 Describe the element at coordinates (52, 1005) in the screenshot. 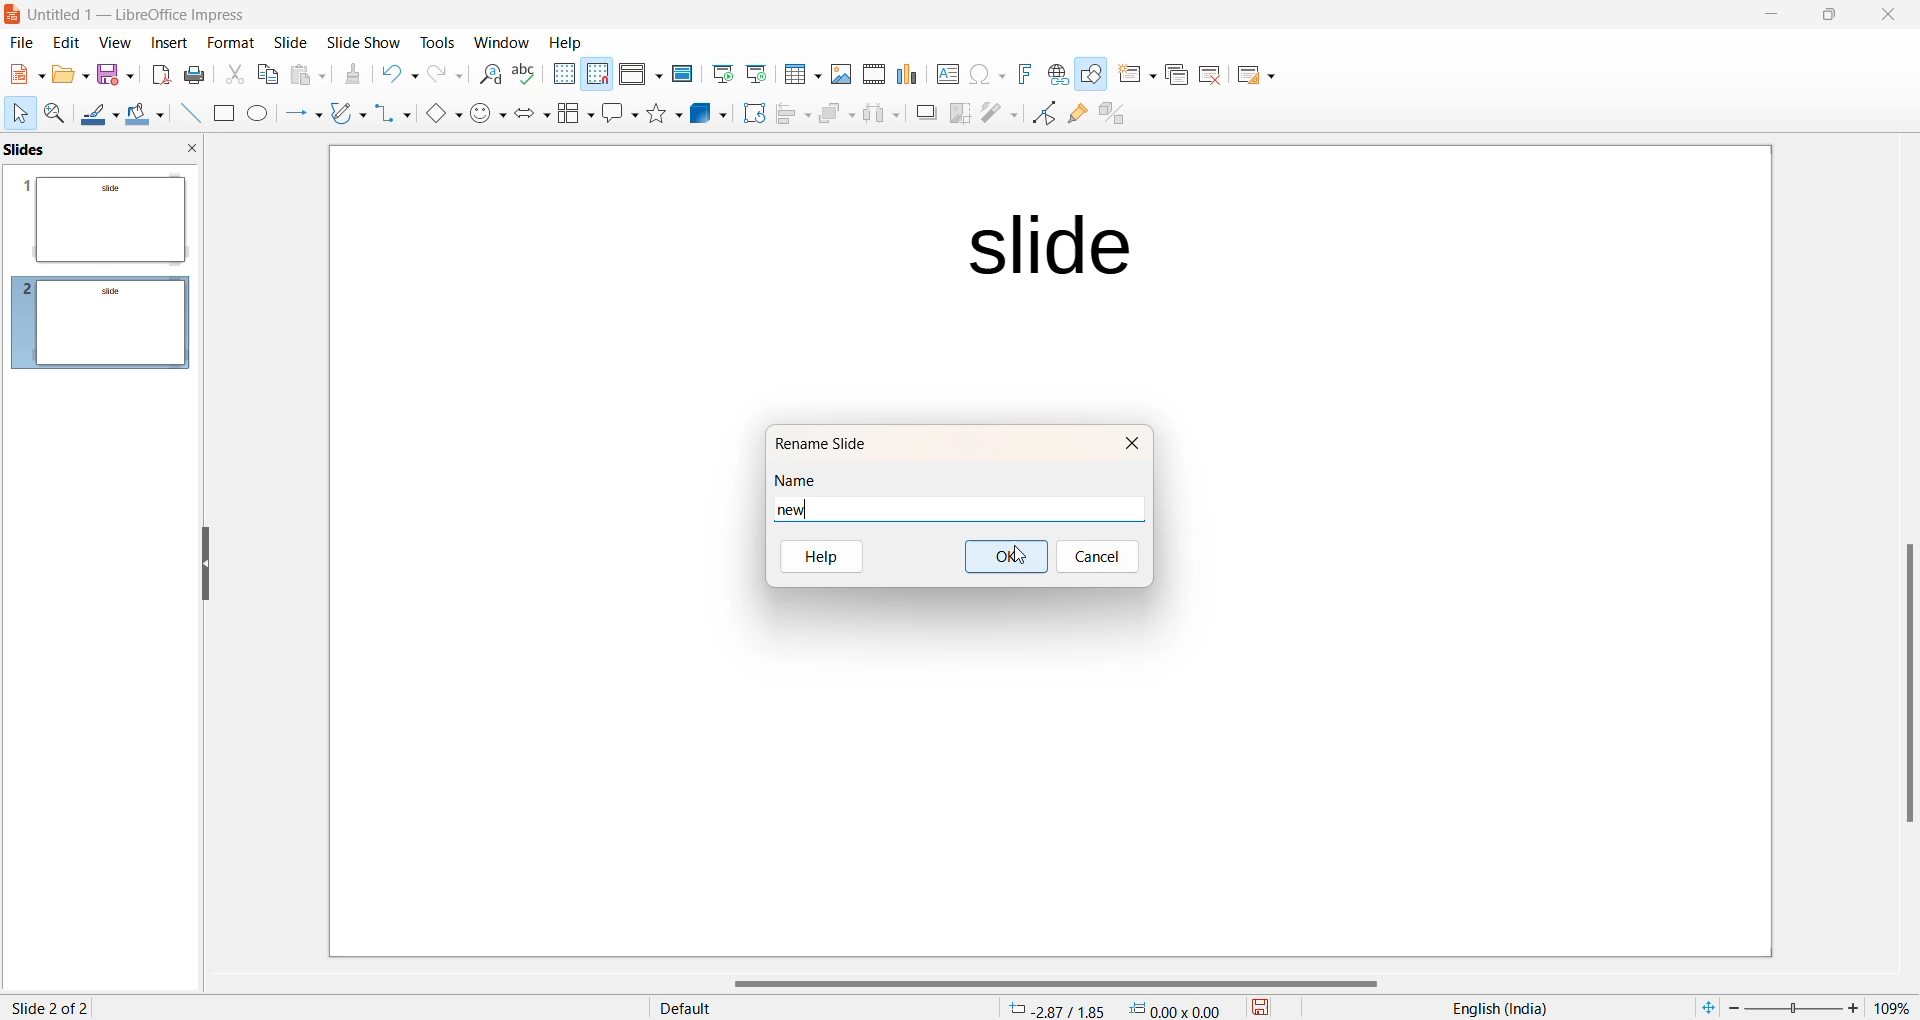

I see `slide 2 of 2` at that location.